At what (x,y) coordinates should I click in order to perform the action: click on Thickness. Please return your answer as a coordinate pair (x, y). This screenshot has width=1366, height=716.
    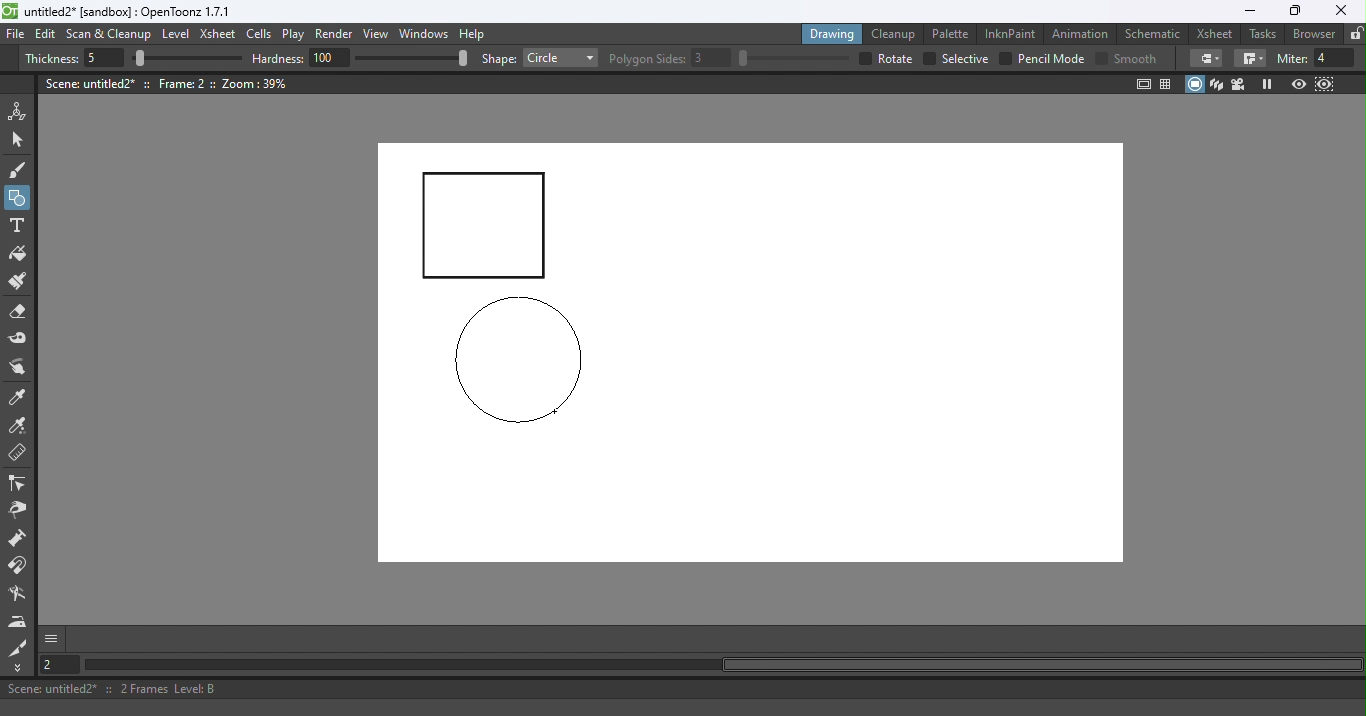
    Looking at the image, I should click on (51, 59).